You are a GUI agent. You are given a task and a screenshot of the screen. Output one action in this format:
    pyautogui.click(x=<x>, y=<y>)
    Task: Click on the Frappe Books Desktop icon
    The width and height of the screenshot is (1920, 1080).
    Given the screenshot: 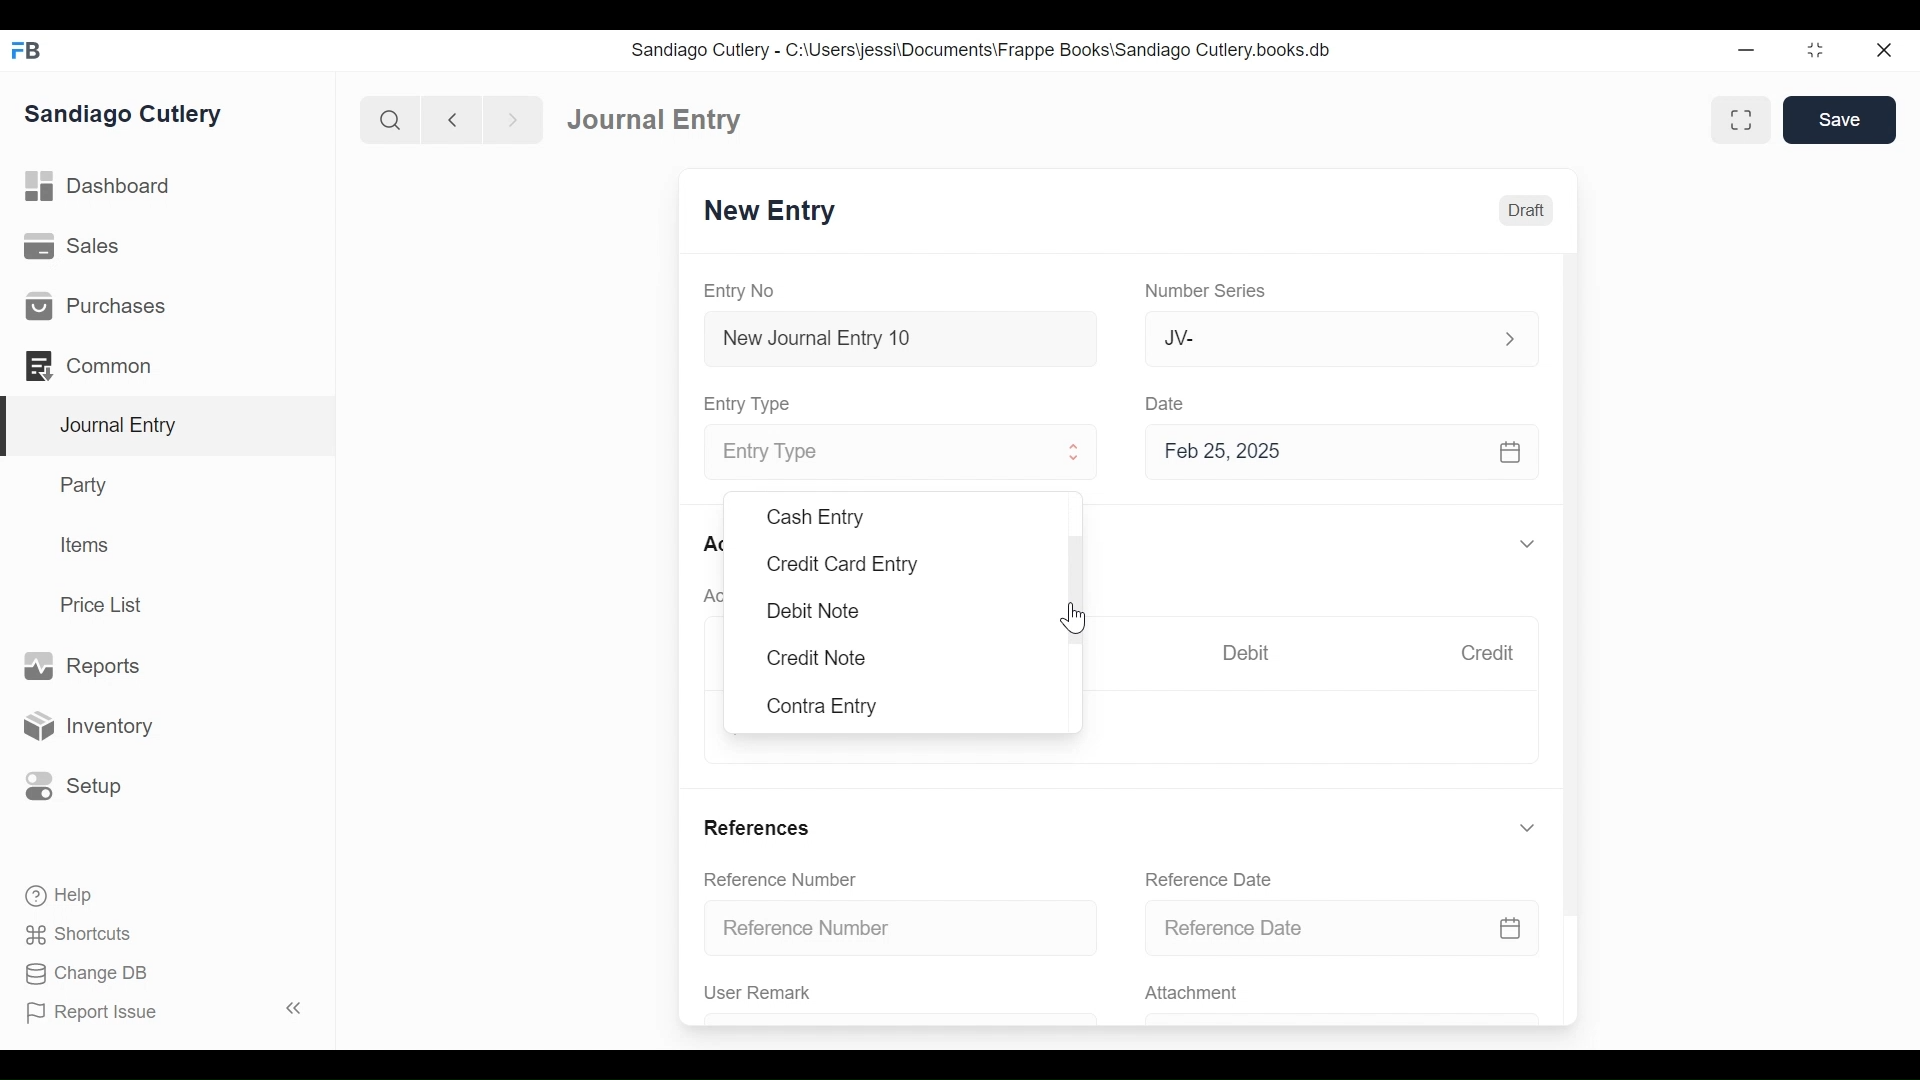 What is the action you would take?
    pyautogui.click(x=25, y=50)
    